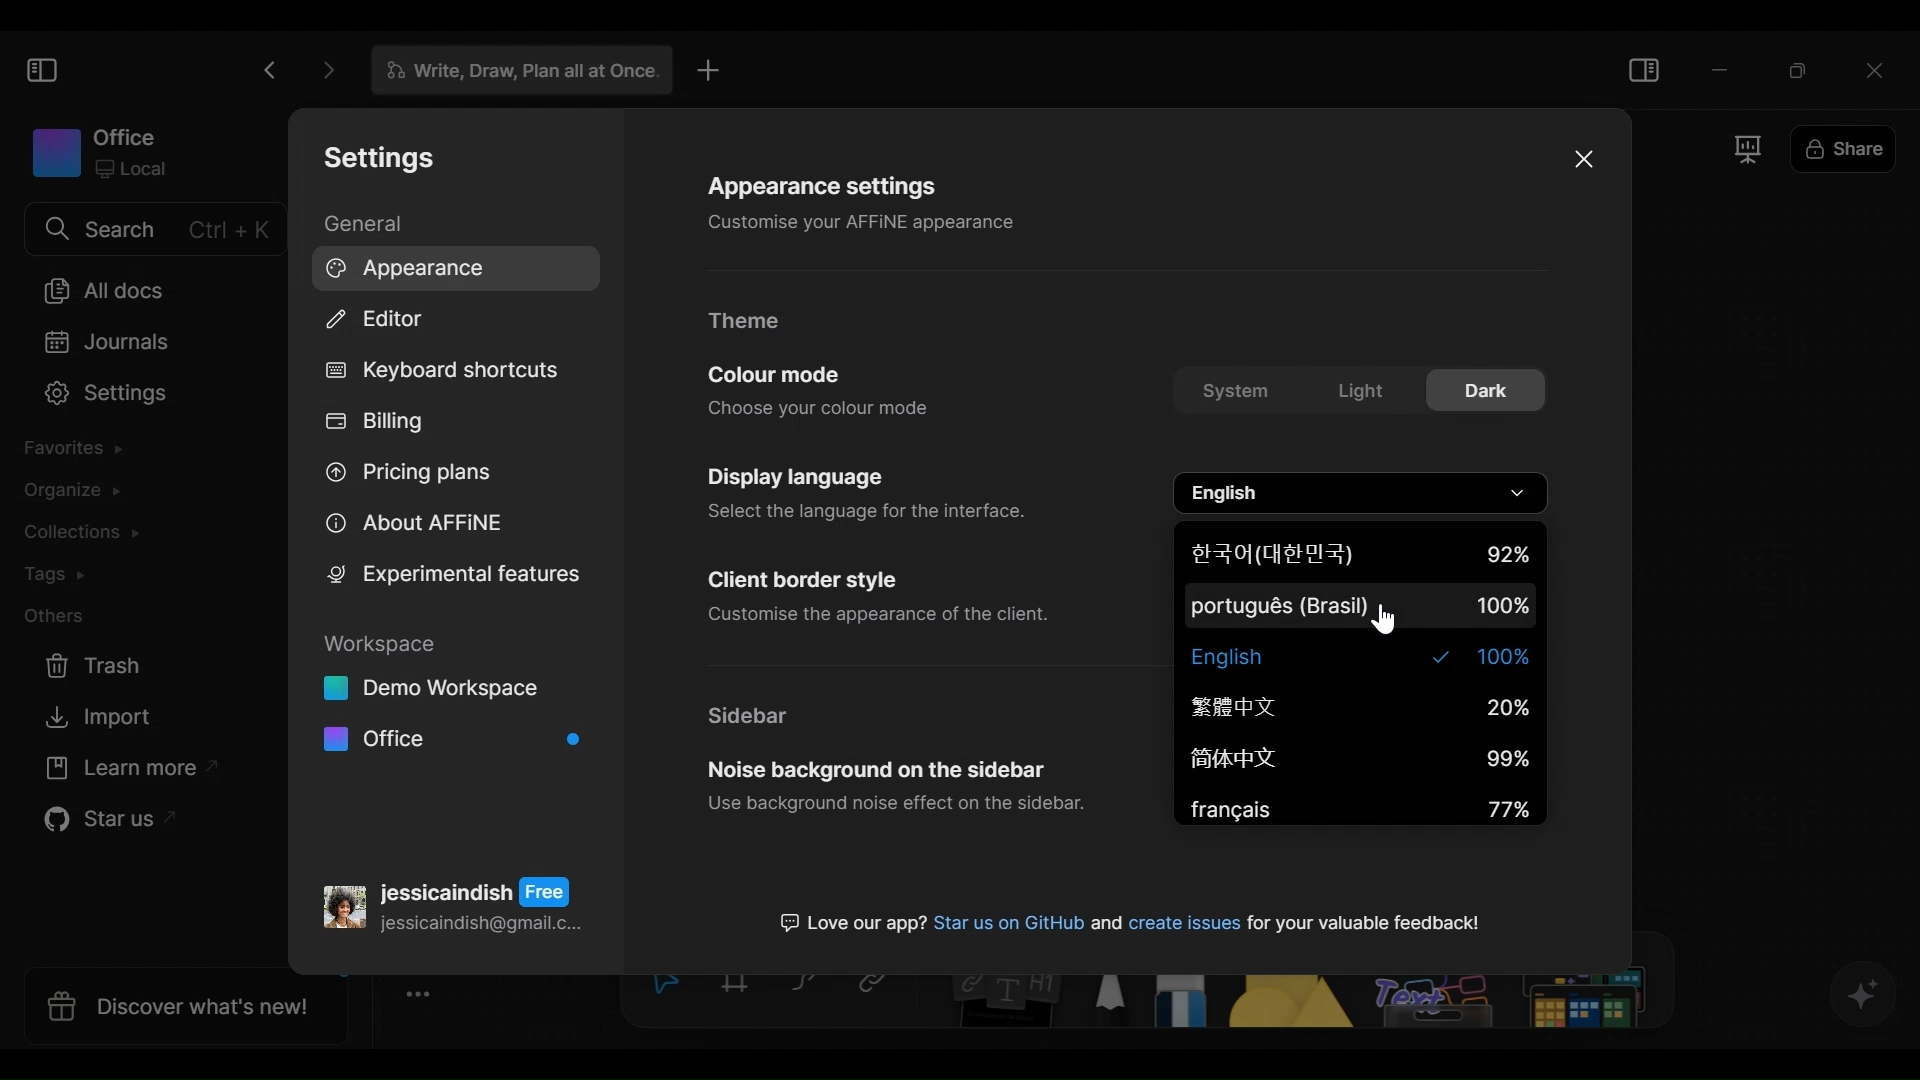 This screenshot has width=1920, height=1080. Describe the element at coordinates (709, 70) in the screenshot. I see `New Tab` at that location.